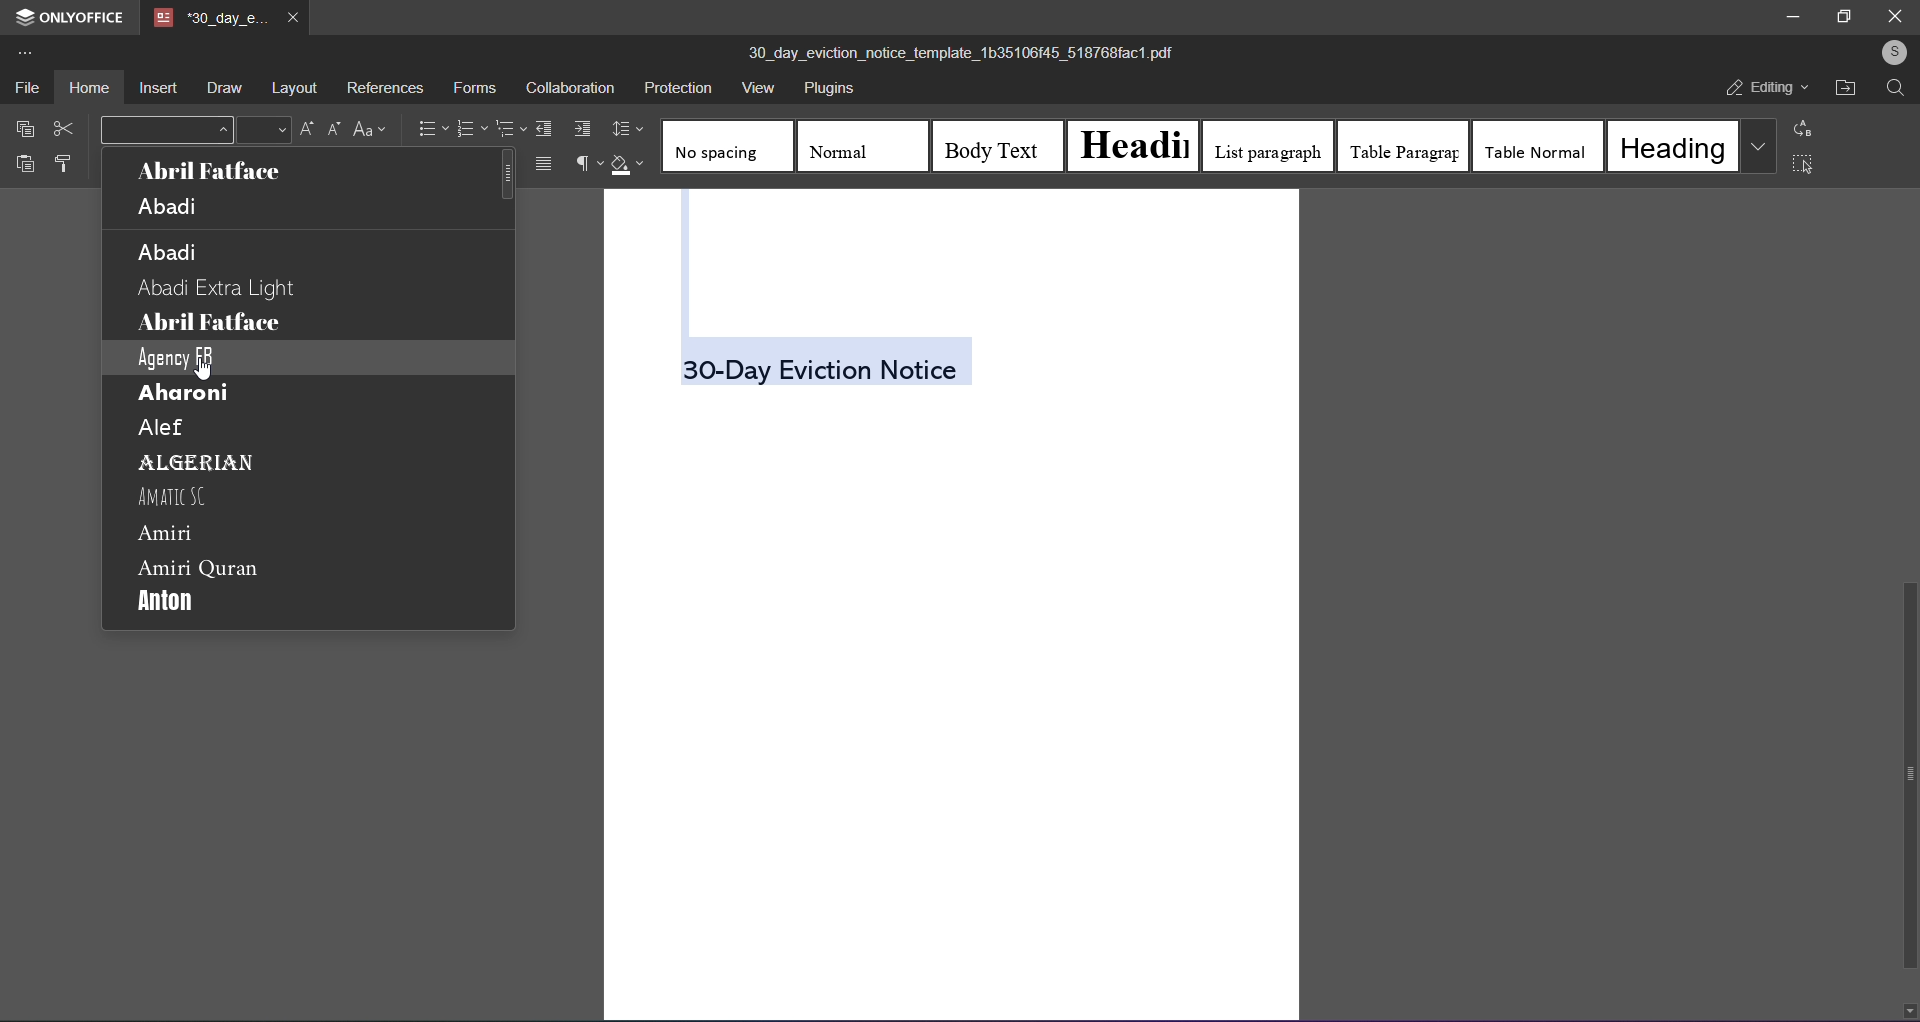  What do you see at coordinates (175, 209) in the screenshot?
I see `abadi` at bounding box center [175, 209].